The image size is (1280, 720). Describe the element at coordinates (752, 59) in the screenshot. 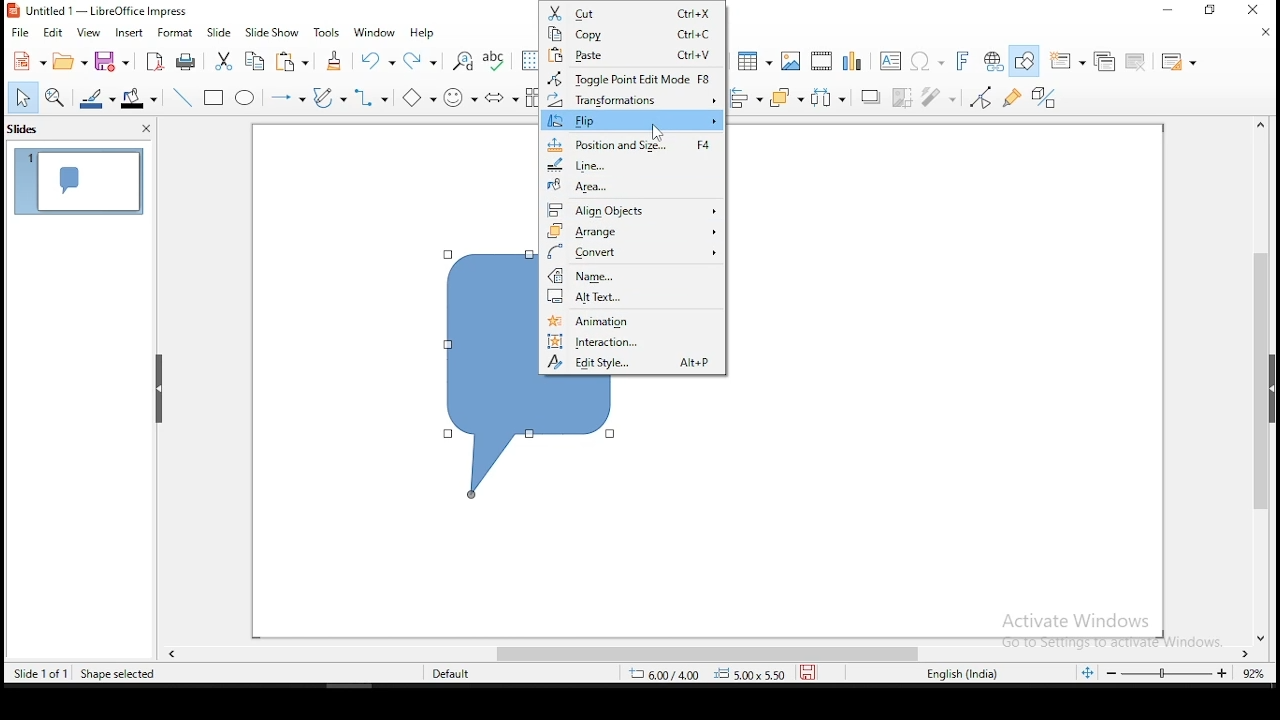

I see `table` at that location.